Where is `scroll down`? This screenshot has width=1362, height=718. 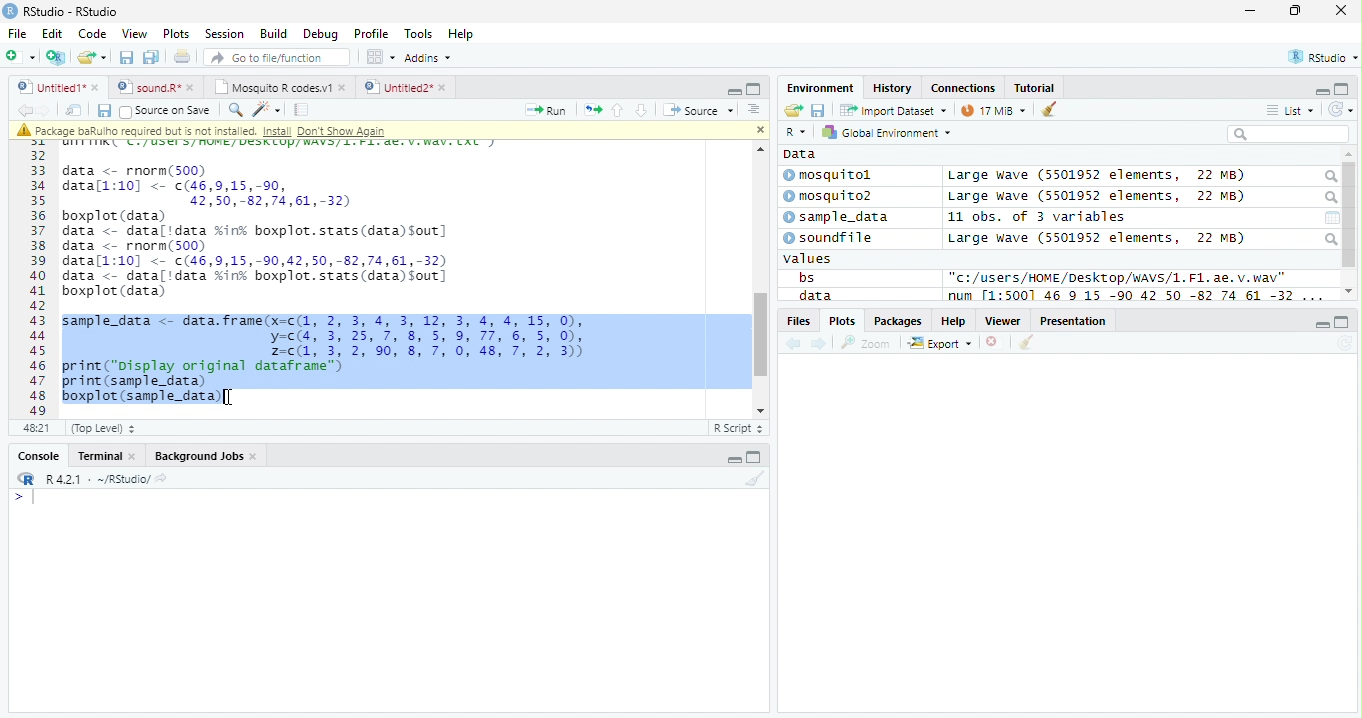 scroll down is located at coordinates (756, 410).